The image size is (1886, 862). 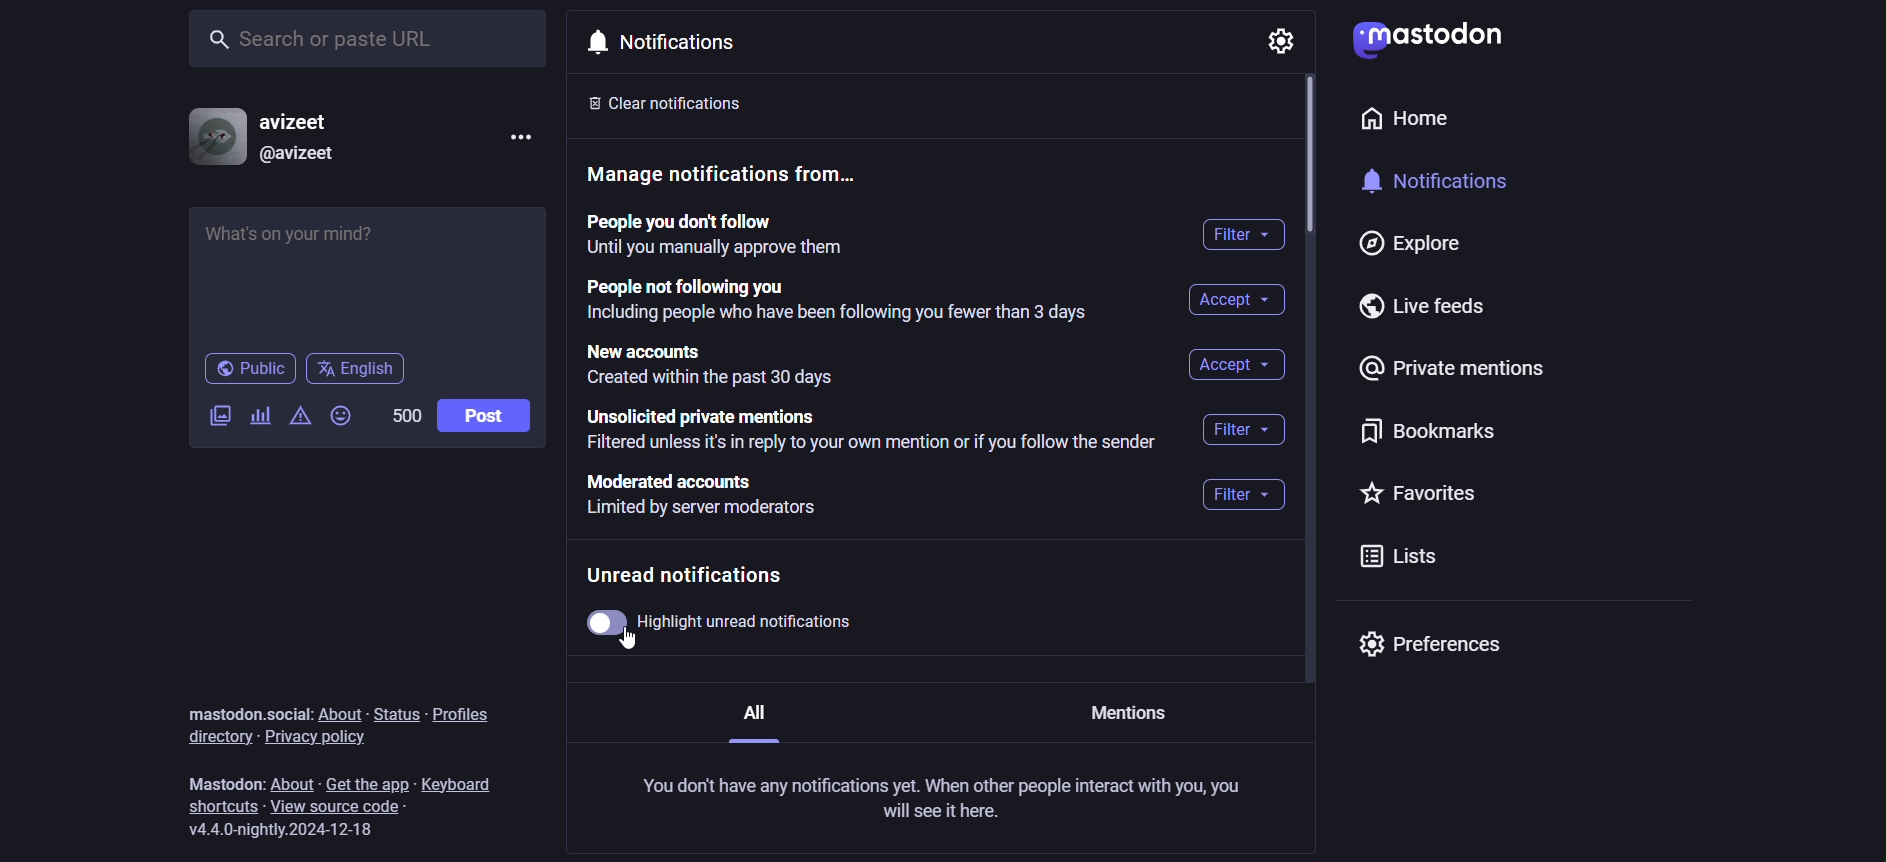 What do you see at coordinates (518, 134) in the screenshot?
I see `menu` at bounding box center [518, 134].